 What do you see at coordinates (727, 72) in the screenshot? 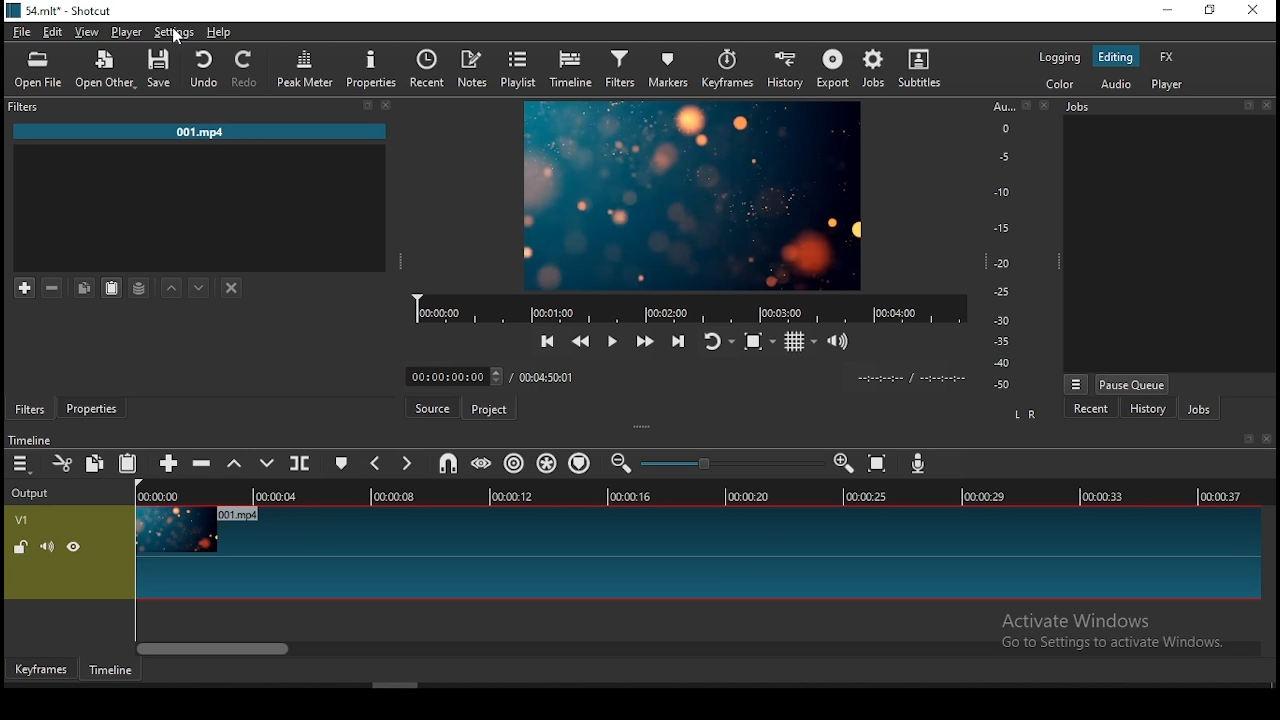
I see `keyframes` at bounding box center [727, 72].